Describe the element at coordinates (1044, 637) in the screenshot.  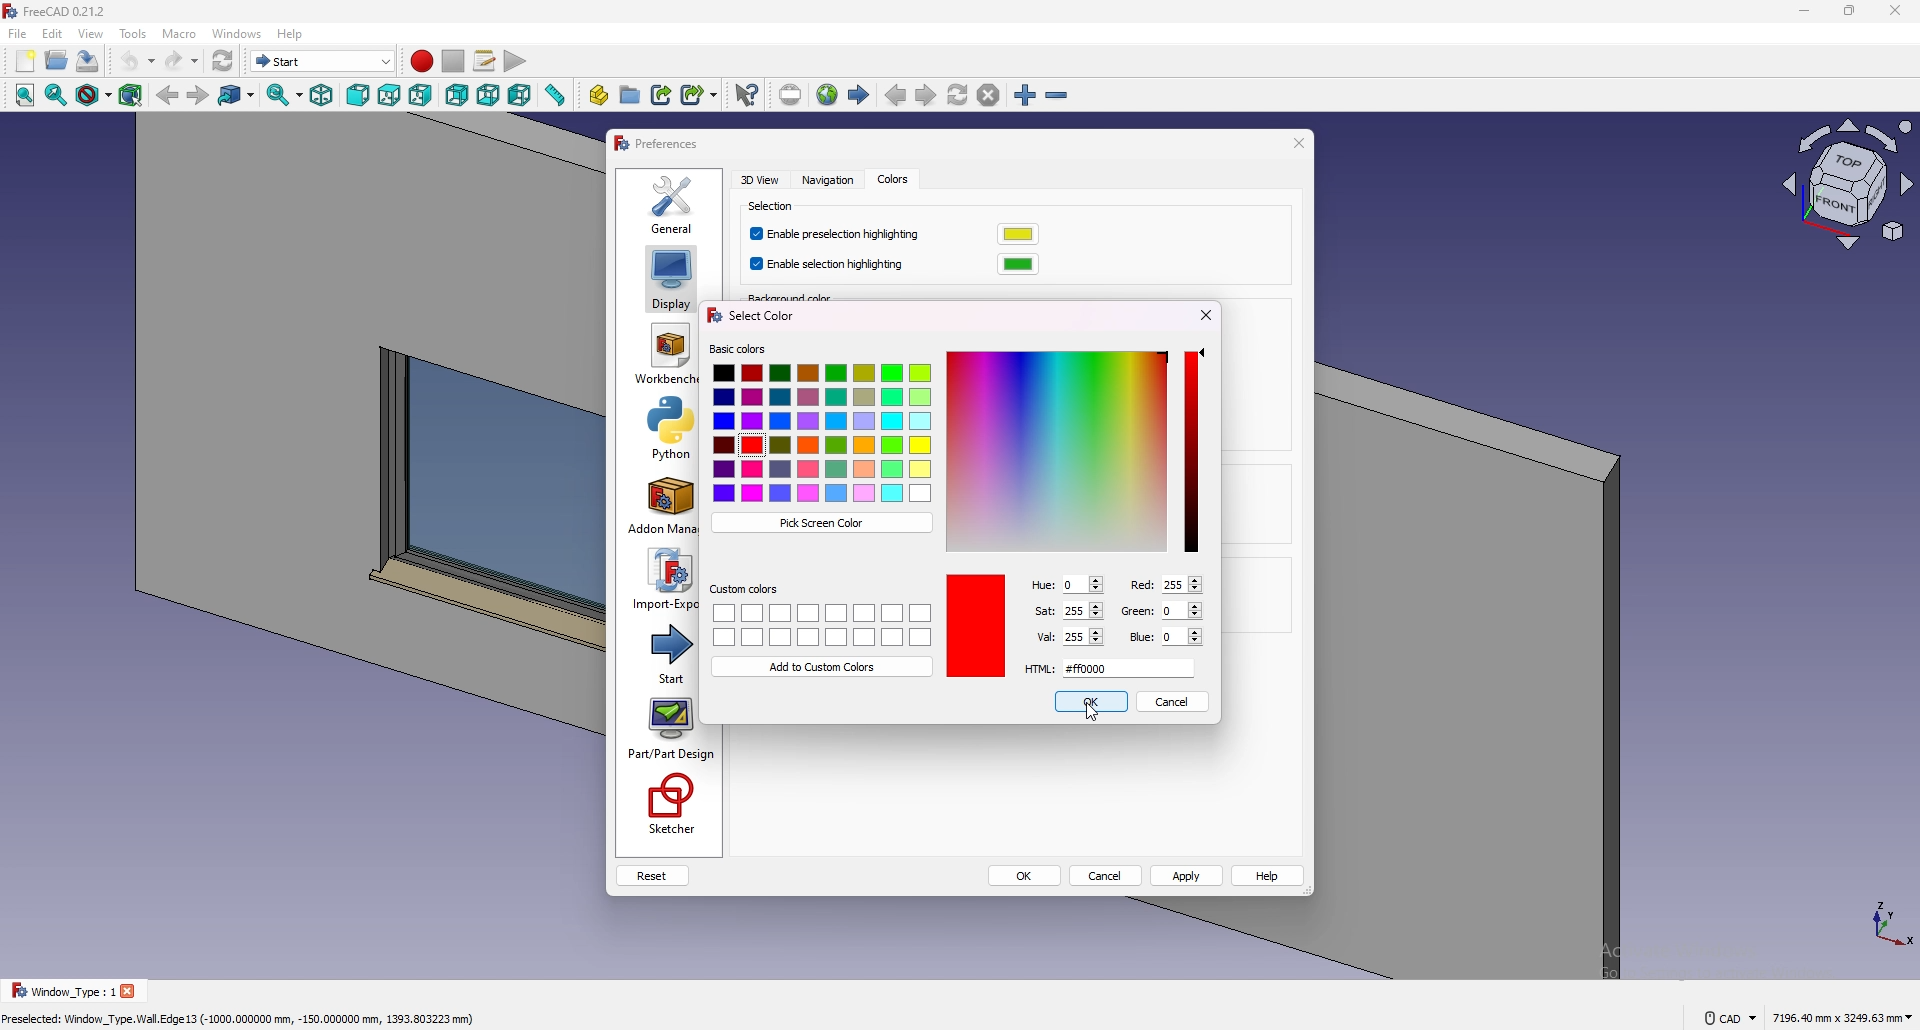
I see `Val:` at that location.